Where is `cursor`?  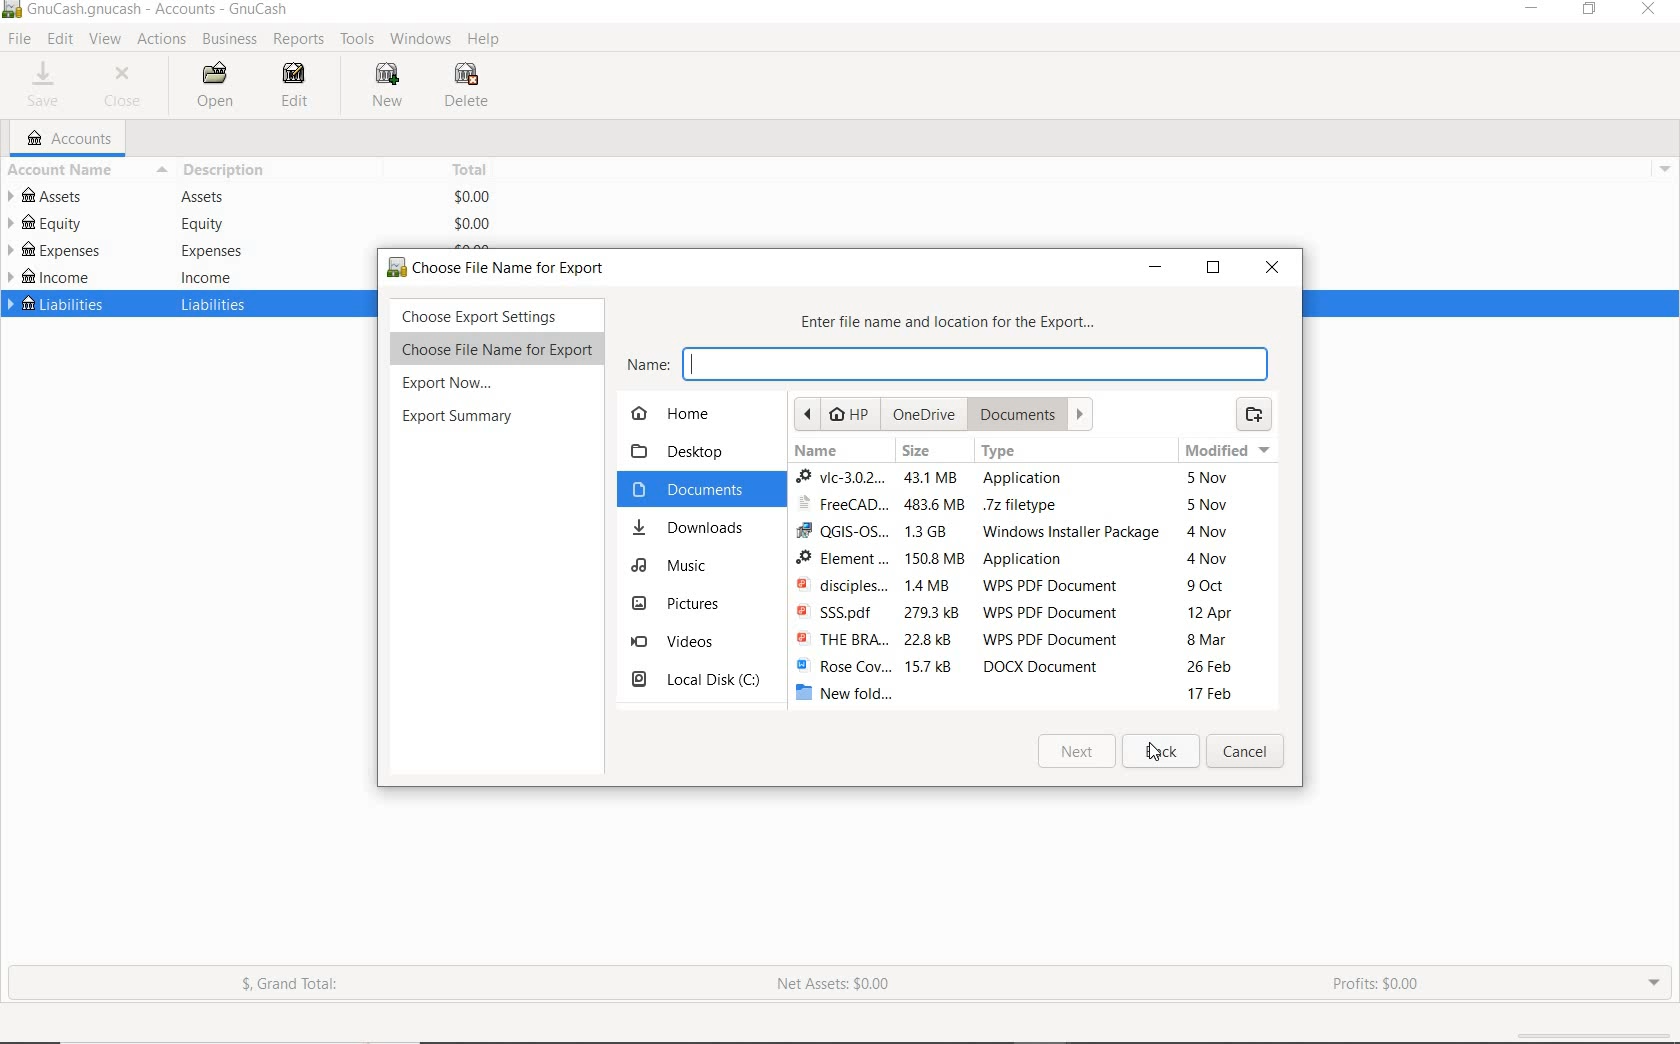
cursor is located at coordinates (27, 44).